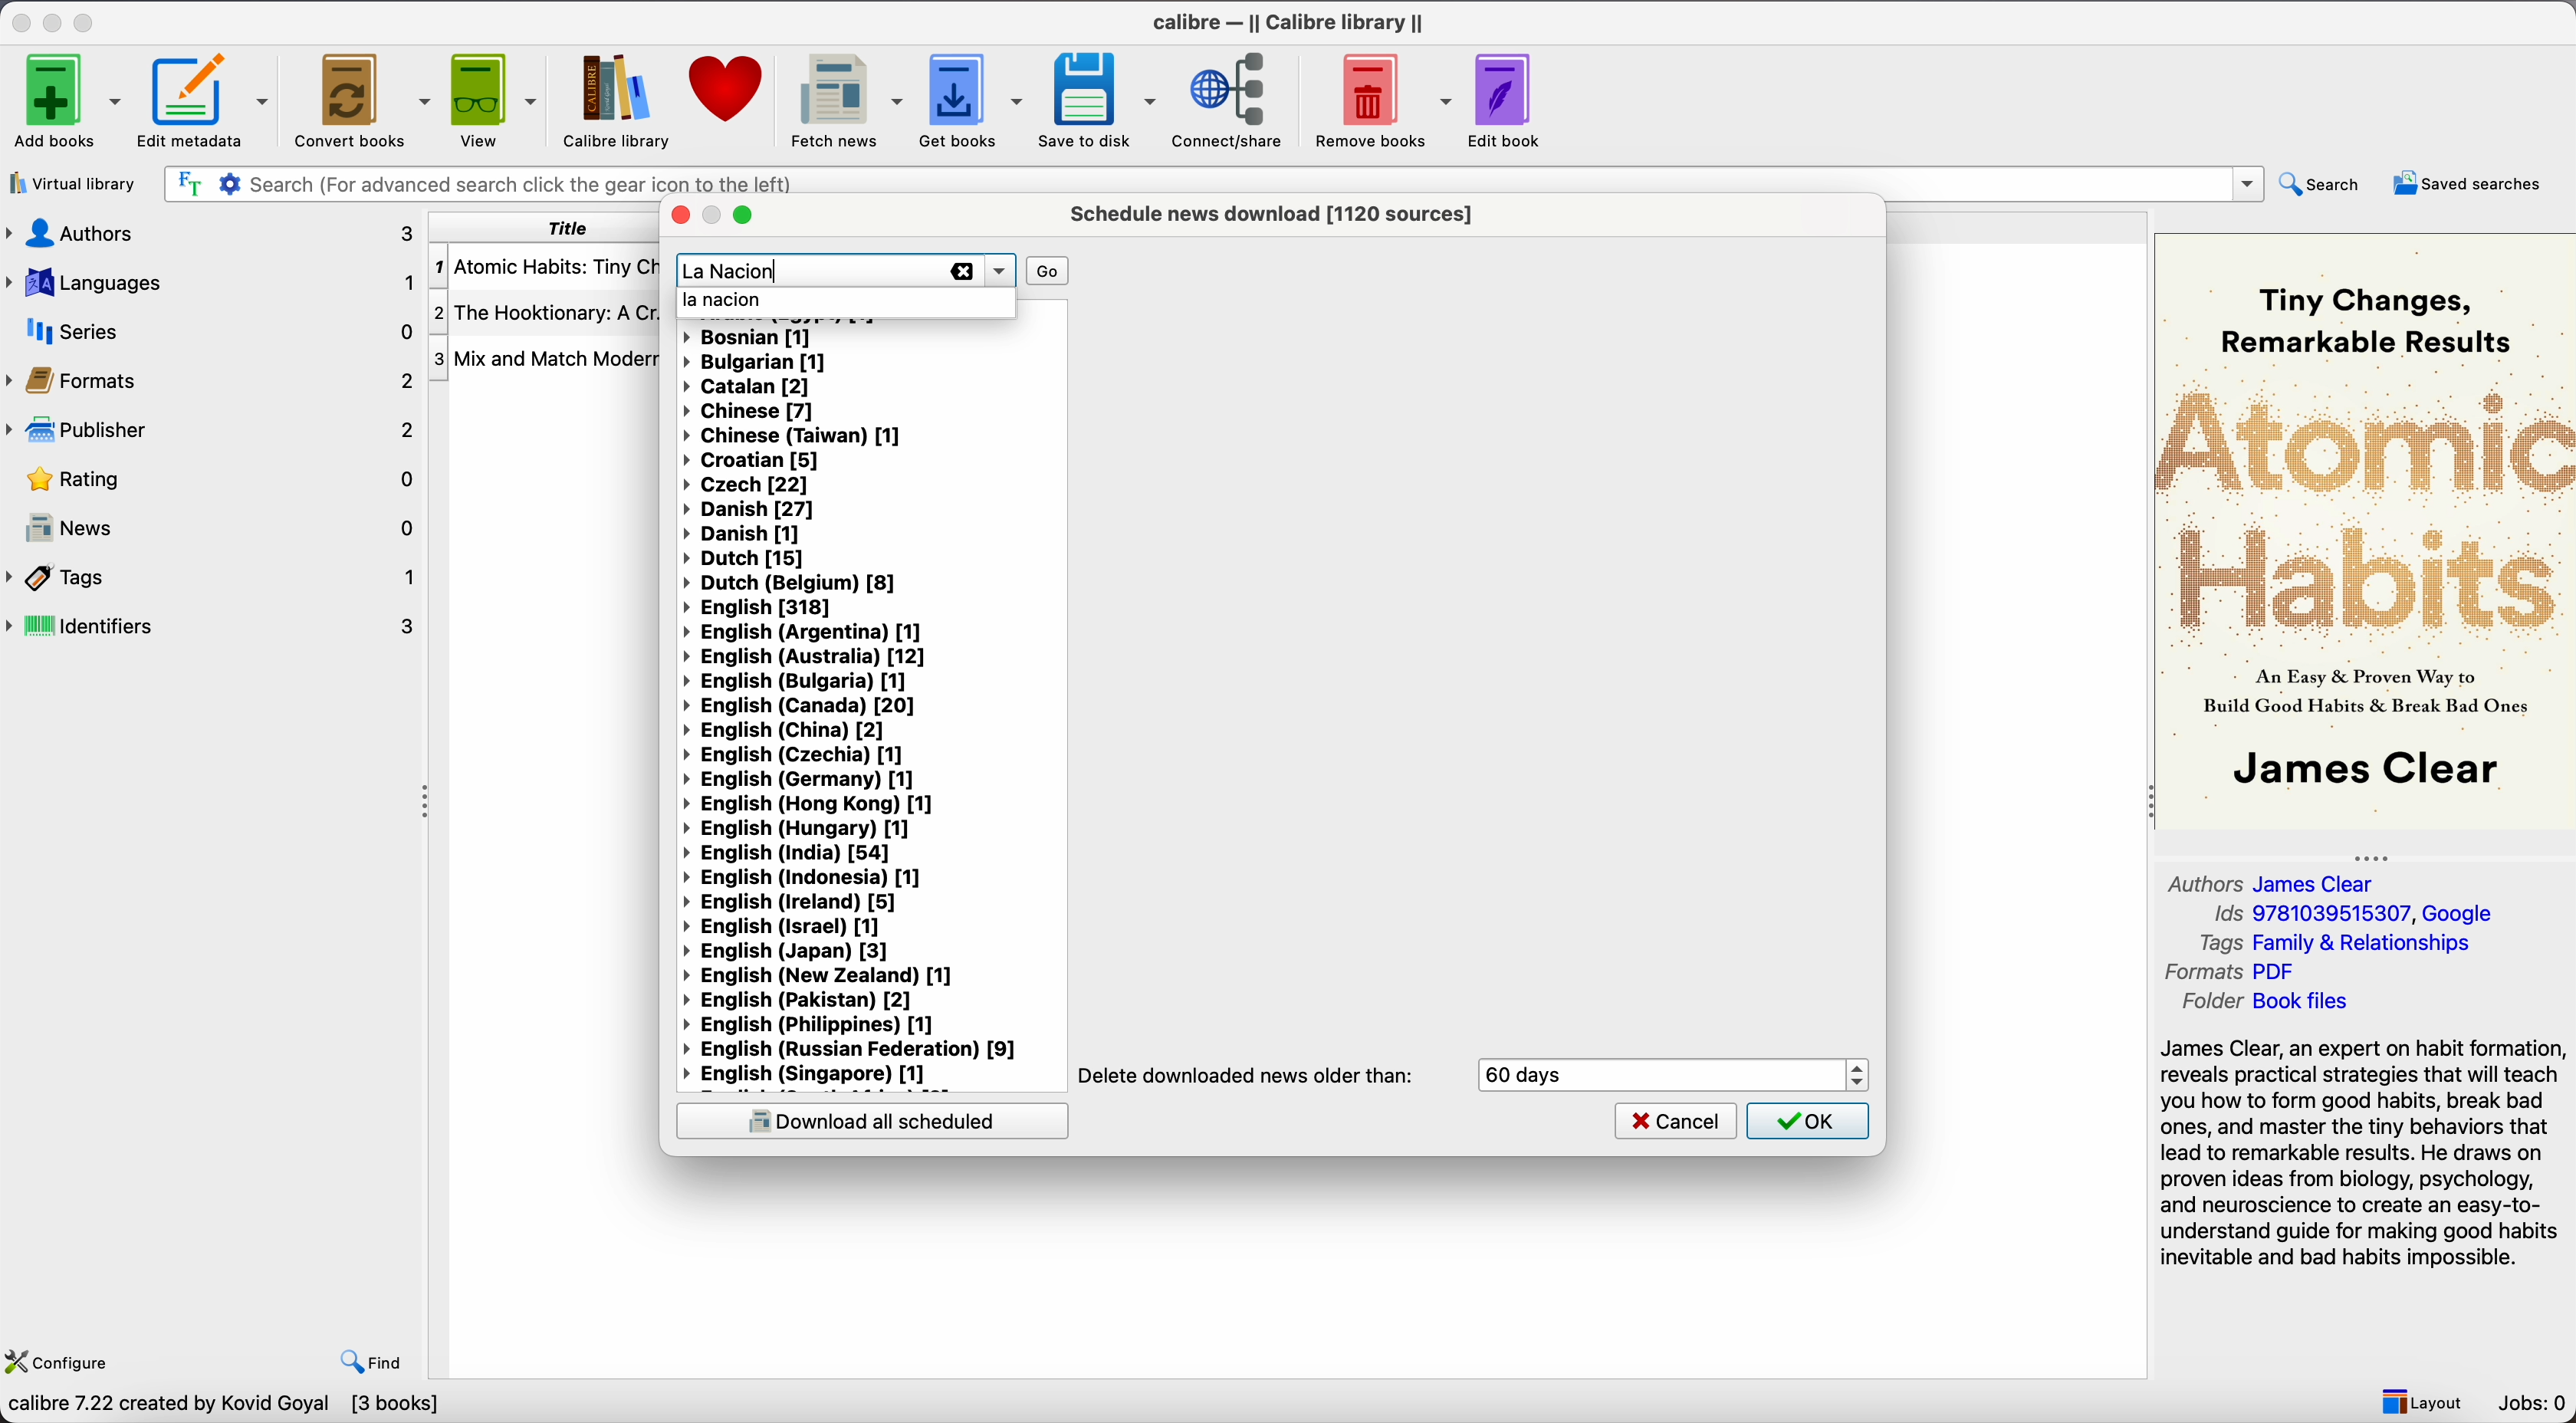 This screenshot has width=2576, height=1423. What do you see at coordinates (1248, 1076) in the screenshot?
I see `Delete downloads news older than:` at bounding box center [1248, 1076].